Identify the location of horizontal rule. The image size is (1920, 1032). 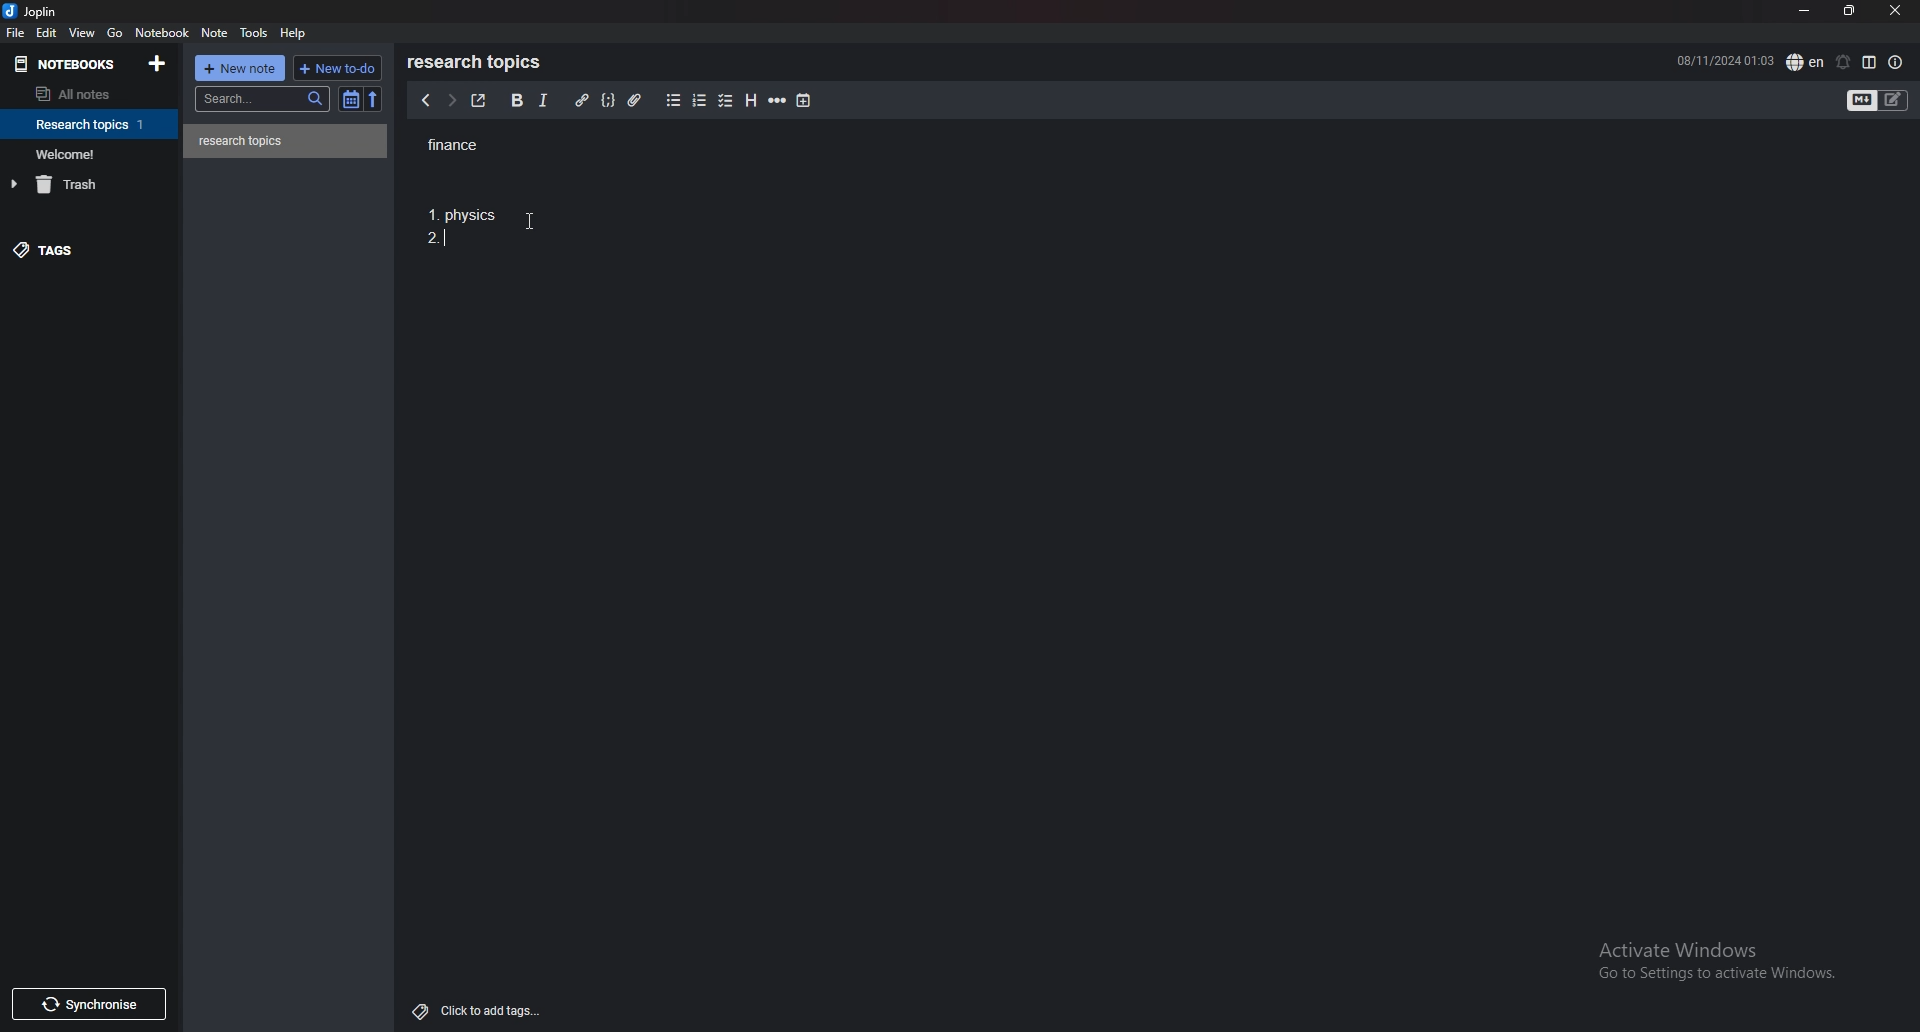
(779, 101).